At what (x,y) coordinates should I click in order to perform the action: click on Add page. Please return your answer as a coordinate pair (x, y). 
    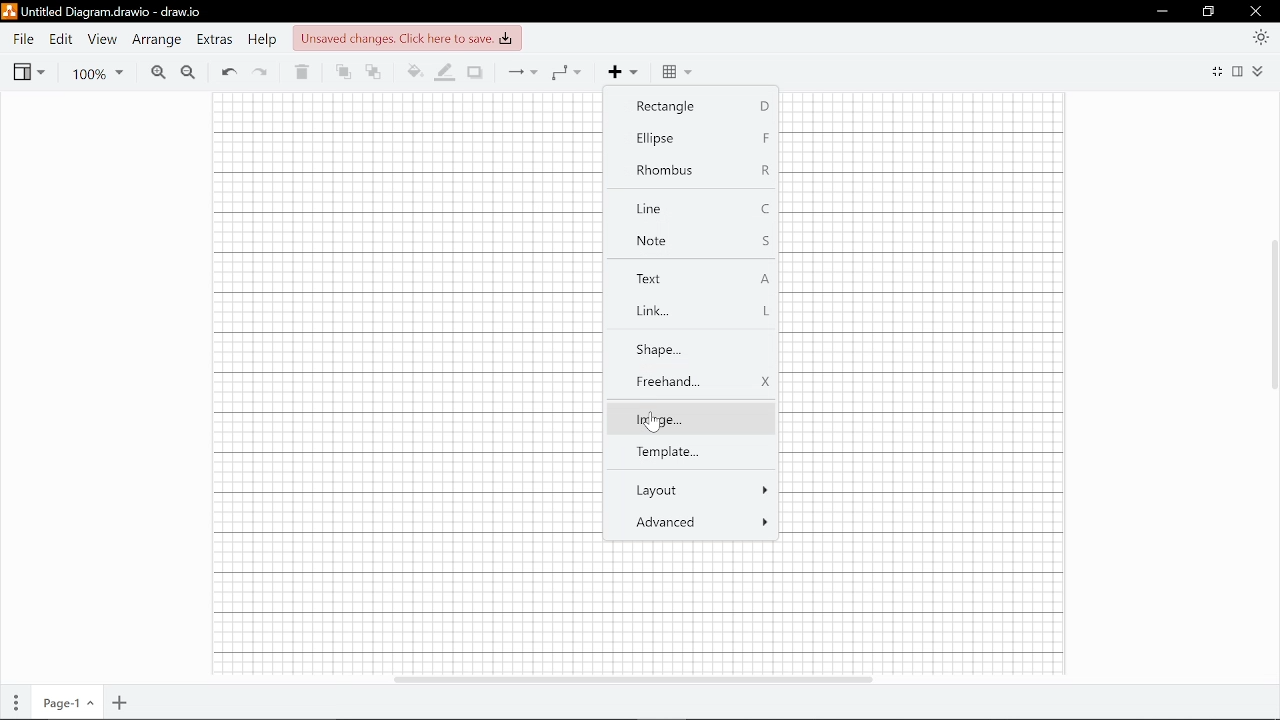
    Looking at the image, I should click on (120, 705).